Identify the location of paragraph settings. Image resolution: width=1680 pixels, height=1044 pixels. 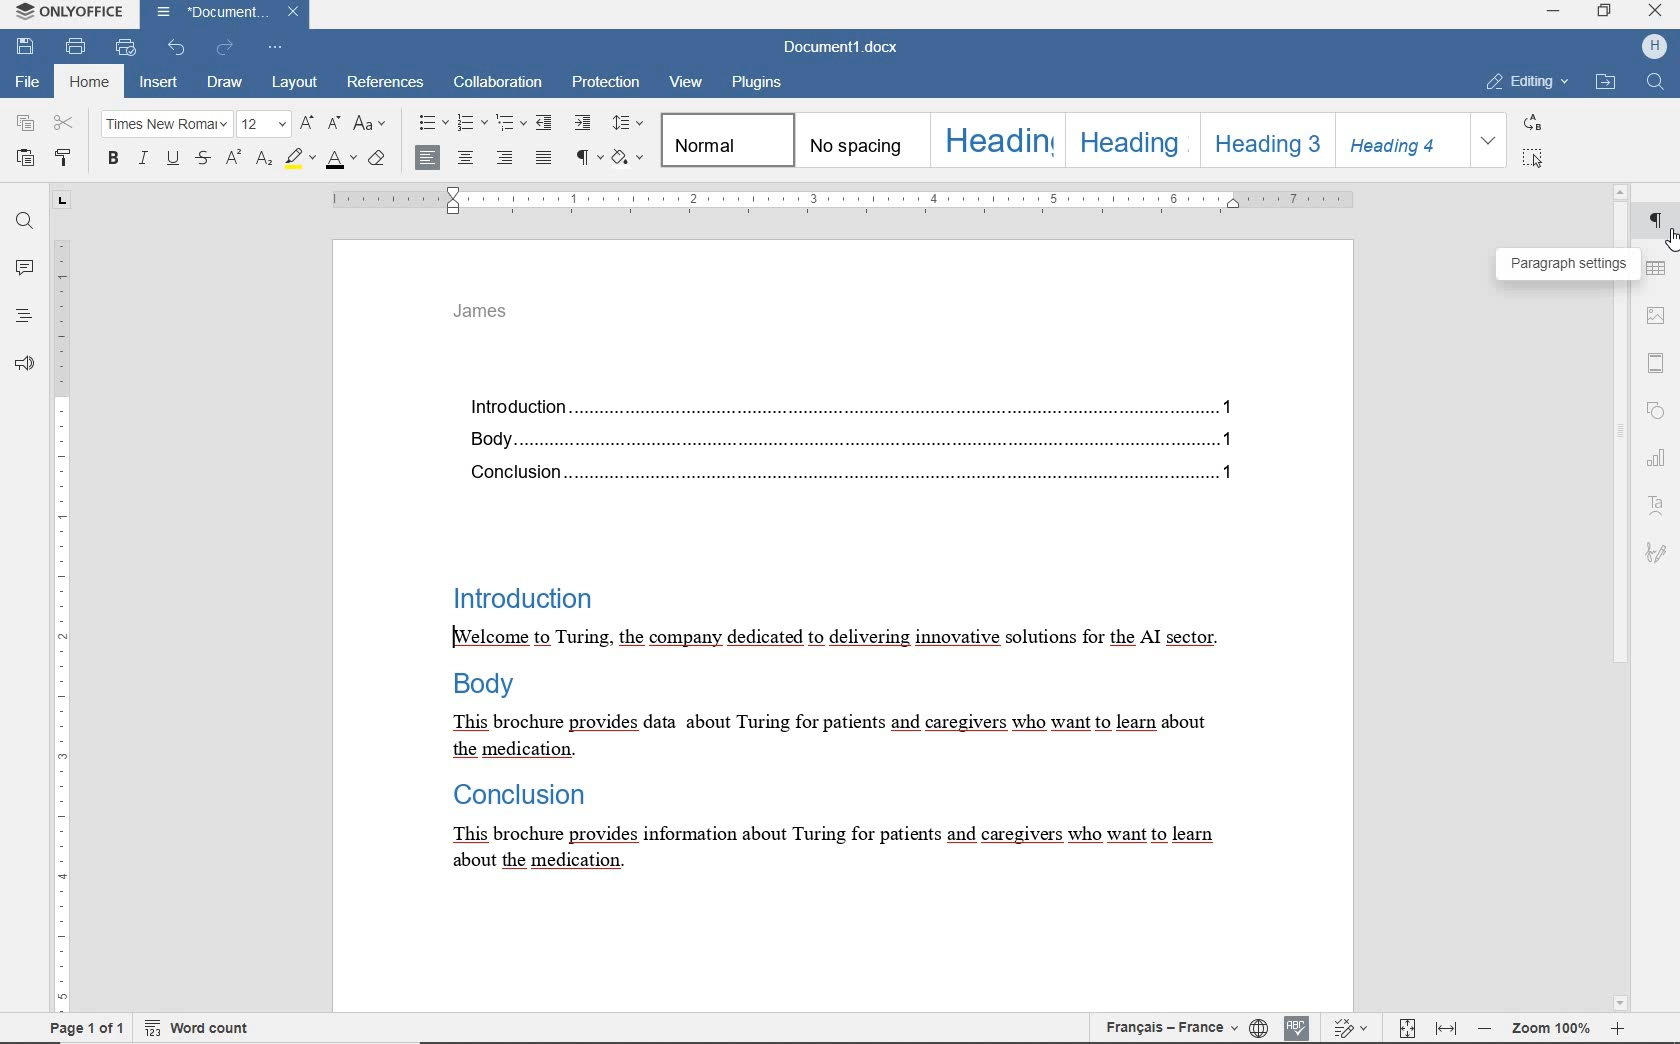
(1568, 265).